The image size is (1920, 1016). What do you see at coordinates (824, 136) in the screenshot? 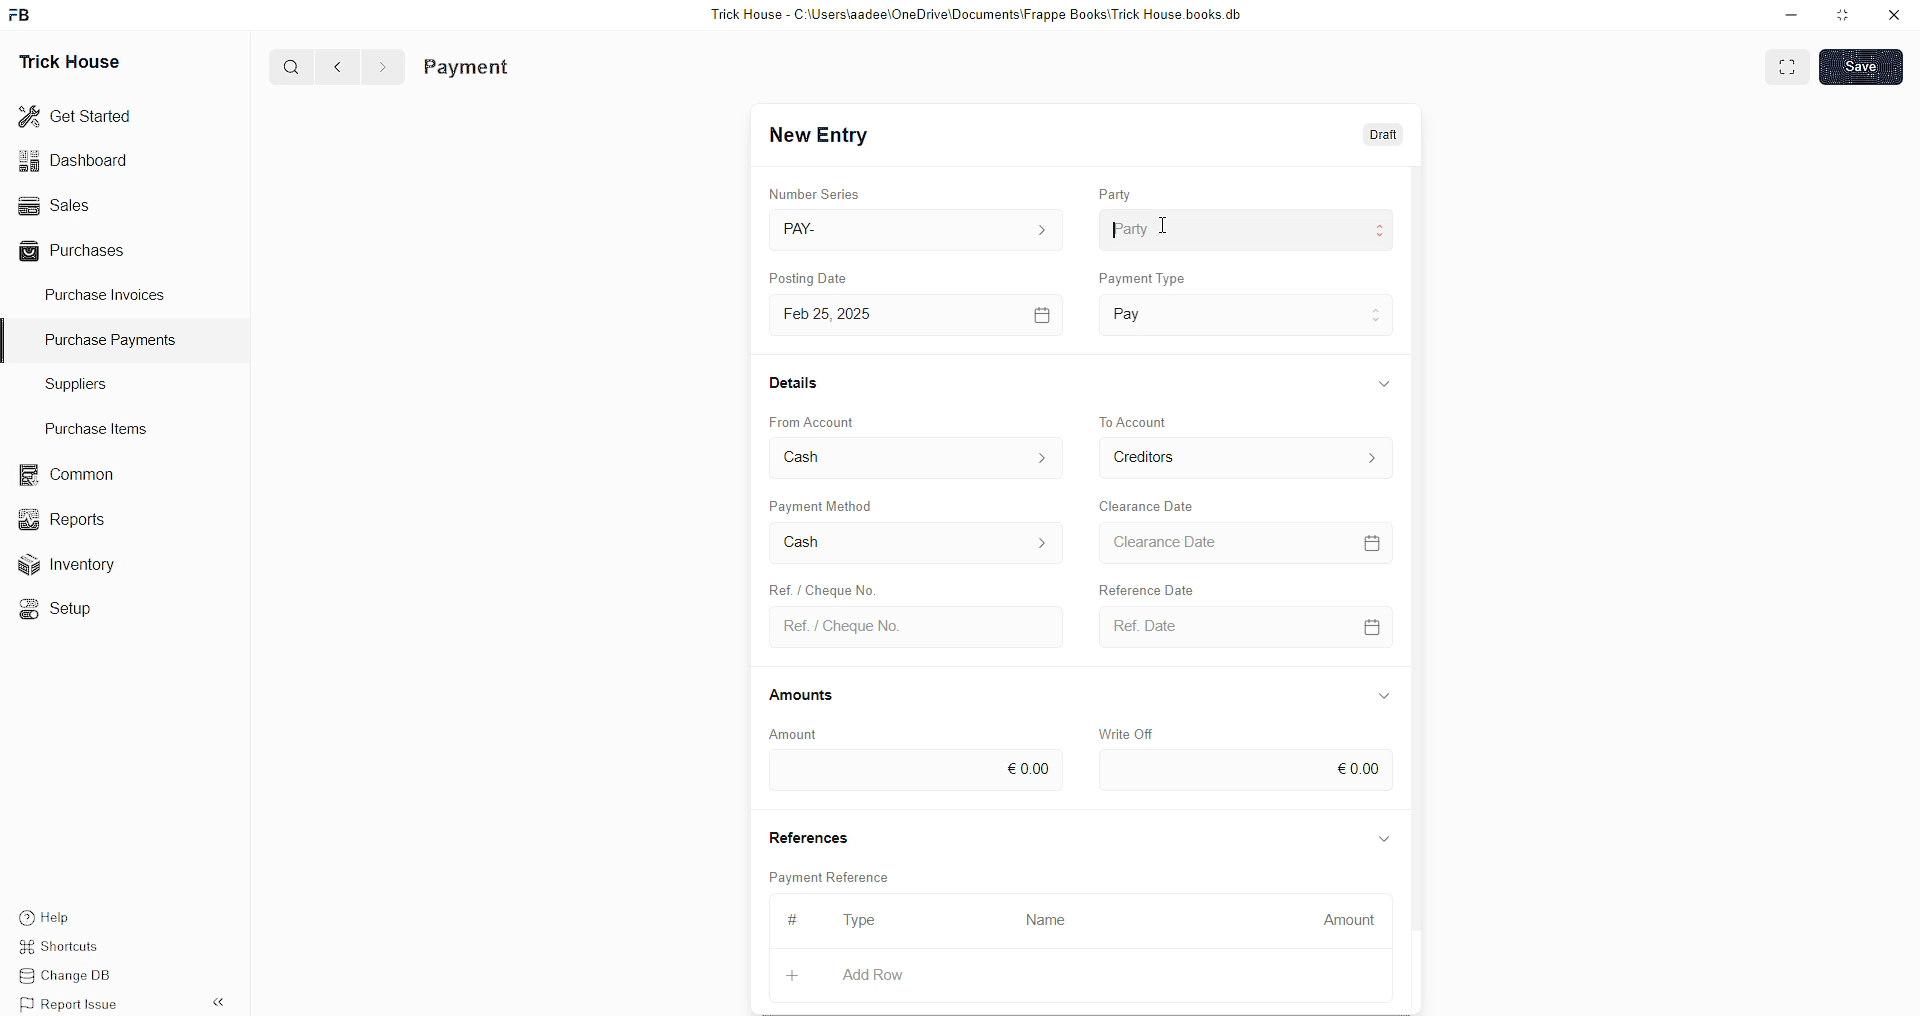
I see `New Entry` at bounding box center [824, 136].